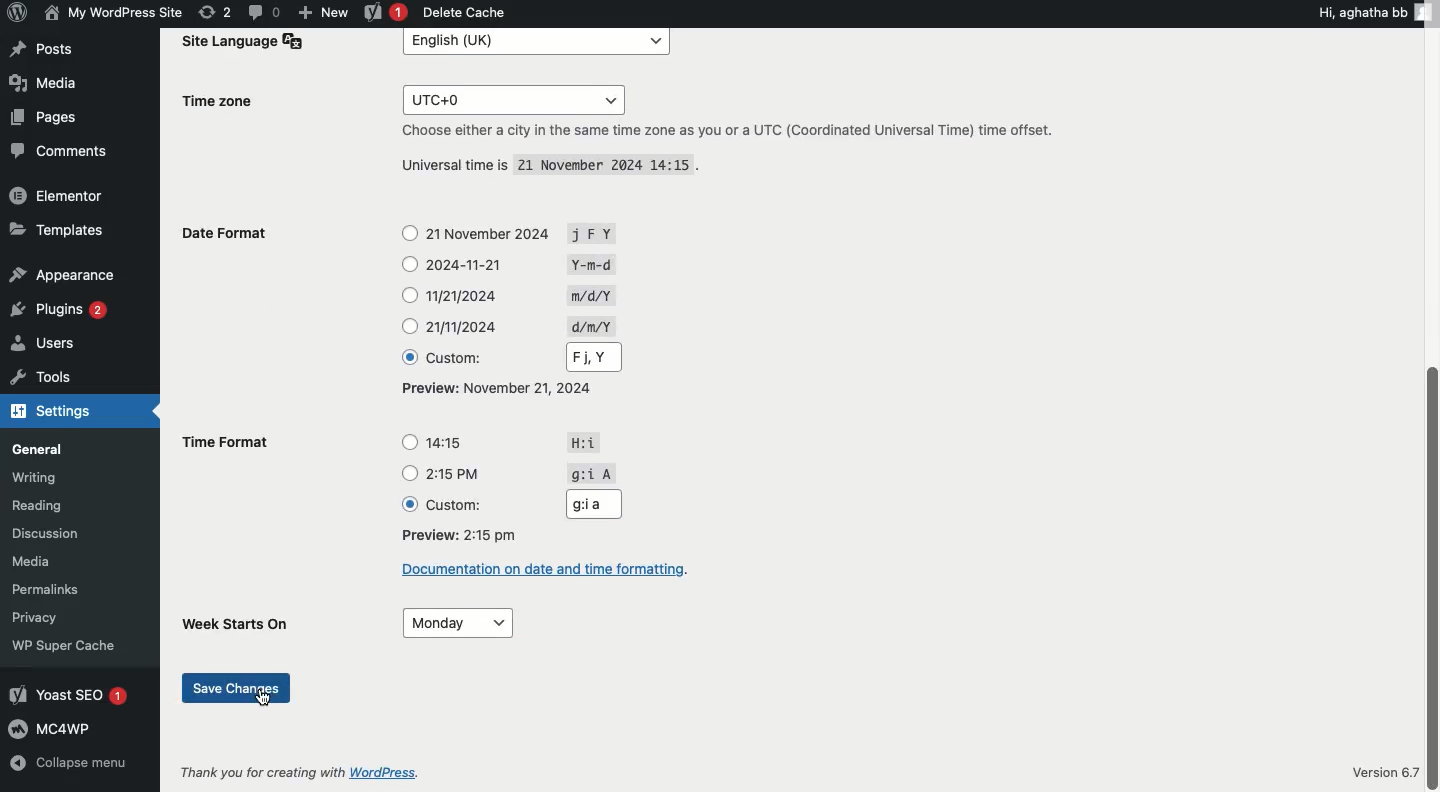 This screenshot has height=792, width=1440. I want to click on Comment, so click(63, 153).